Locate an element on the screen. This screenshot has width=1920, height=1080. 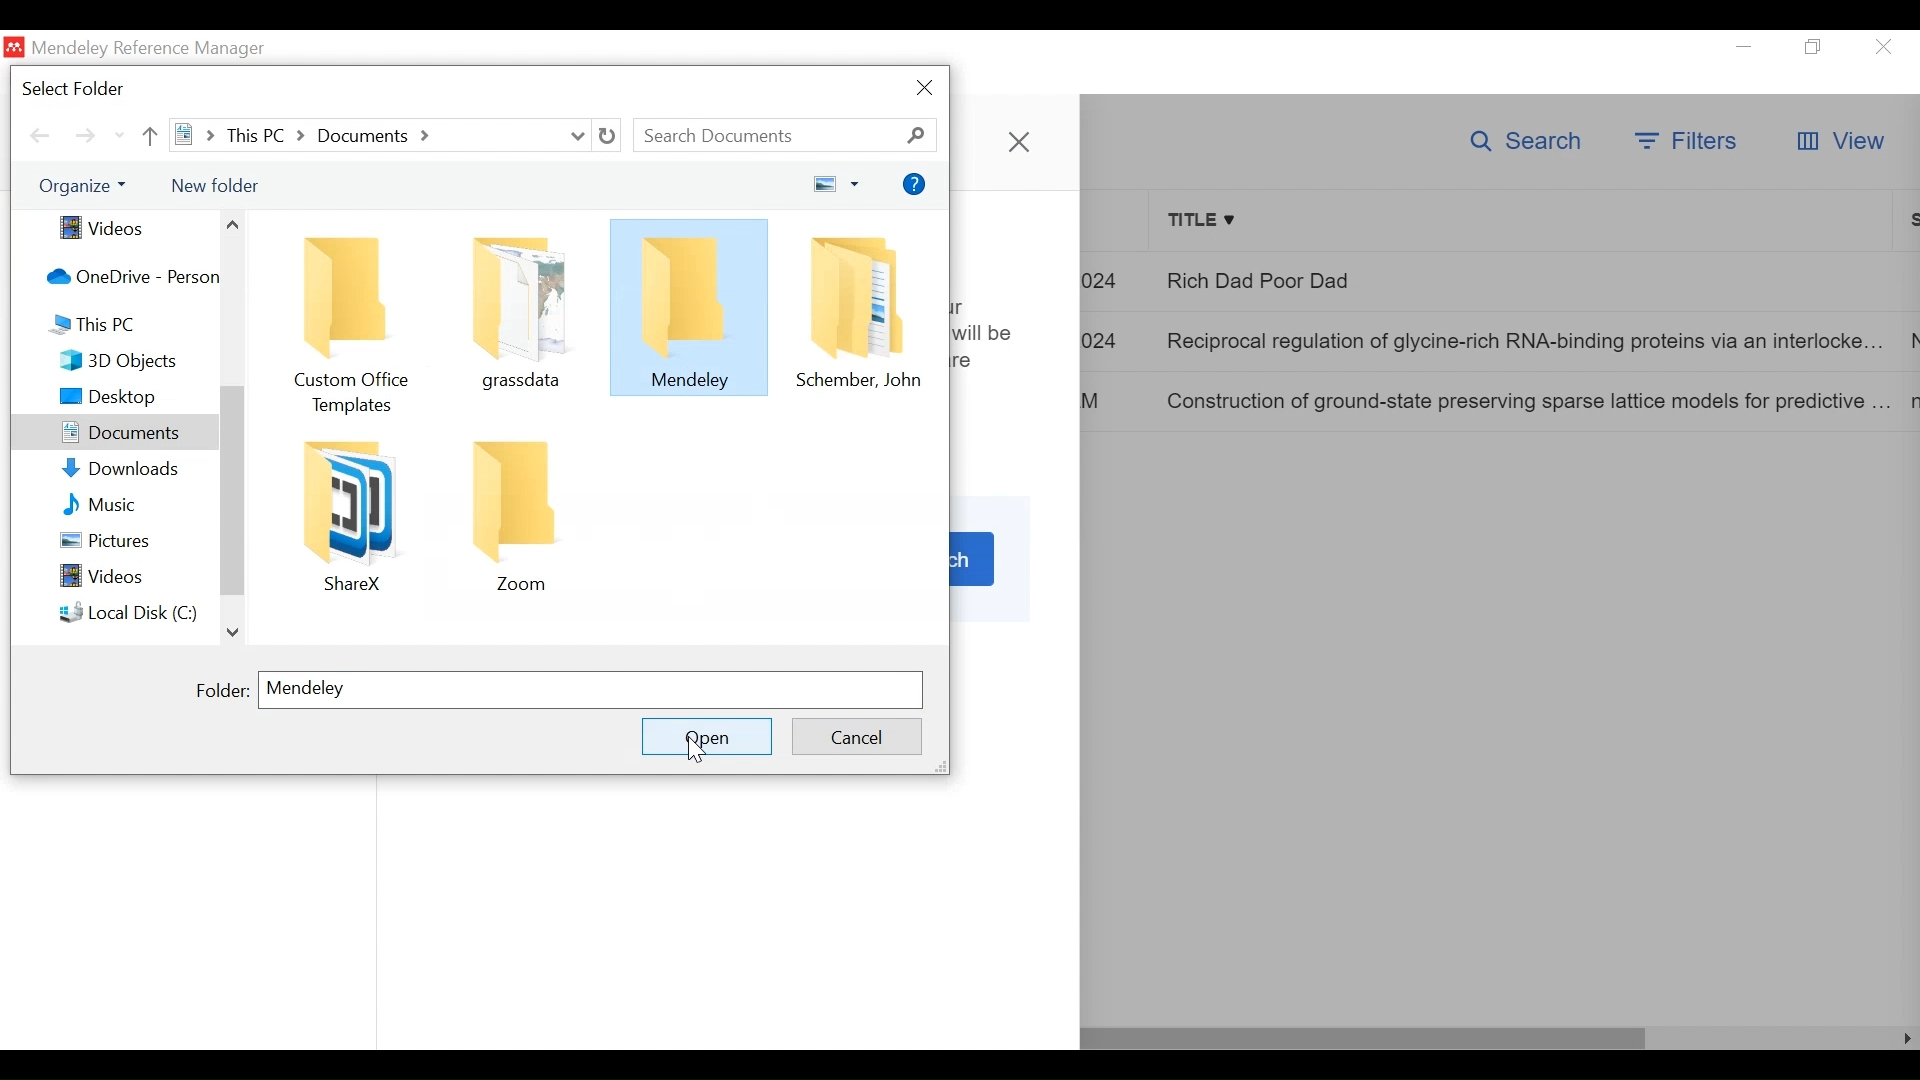
Change your View is located at coordinates (839, 183).